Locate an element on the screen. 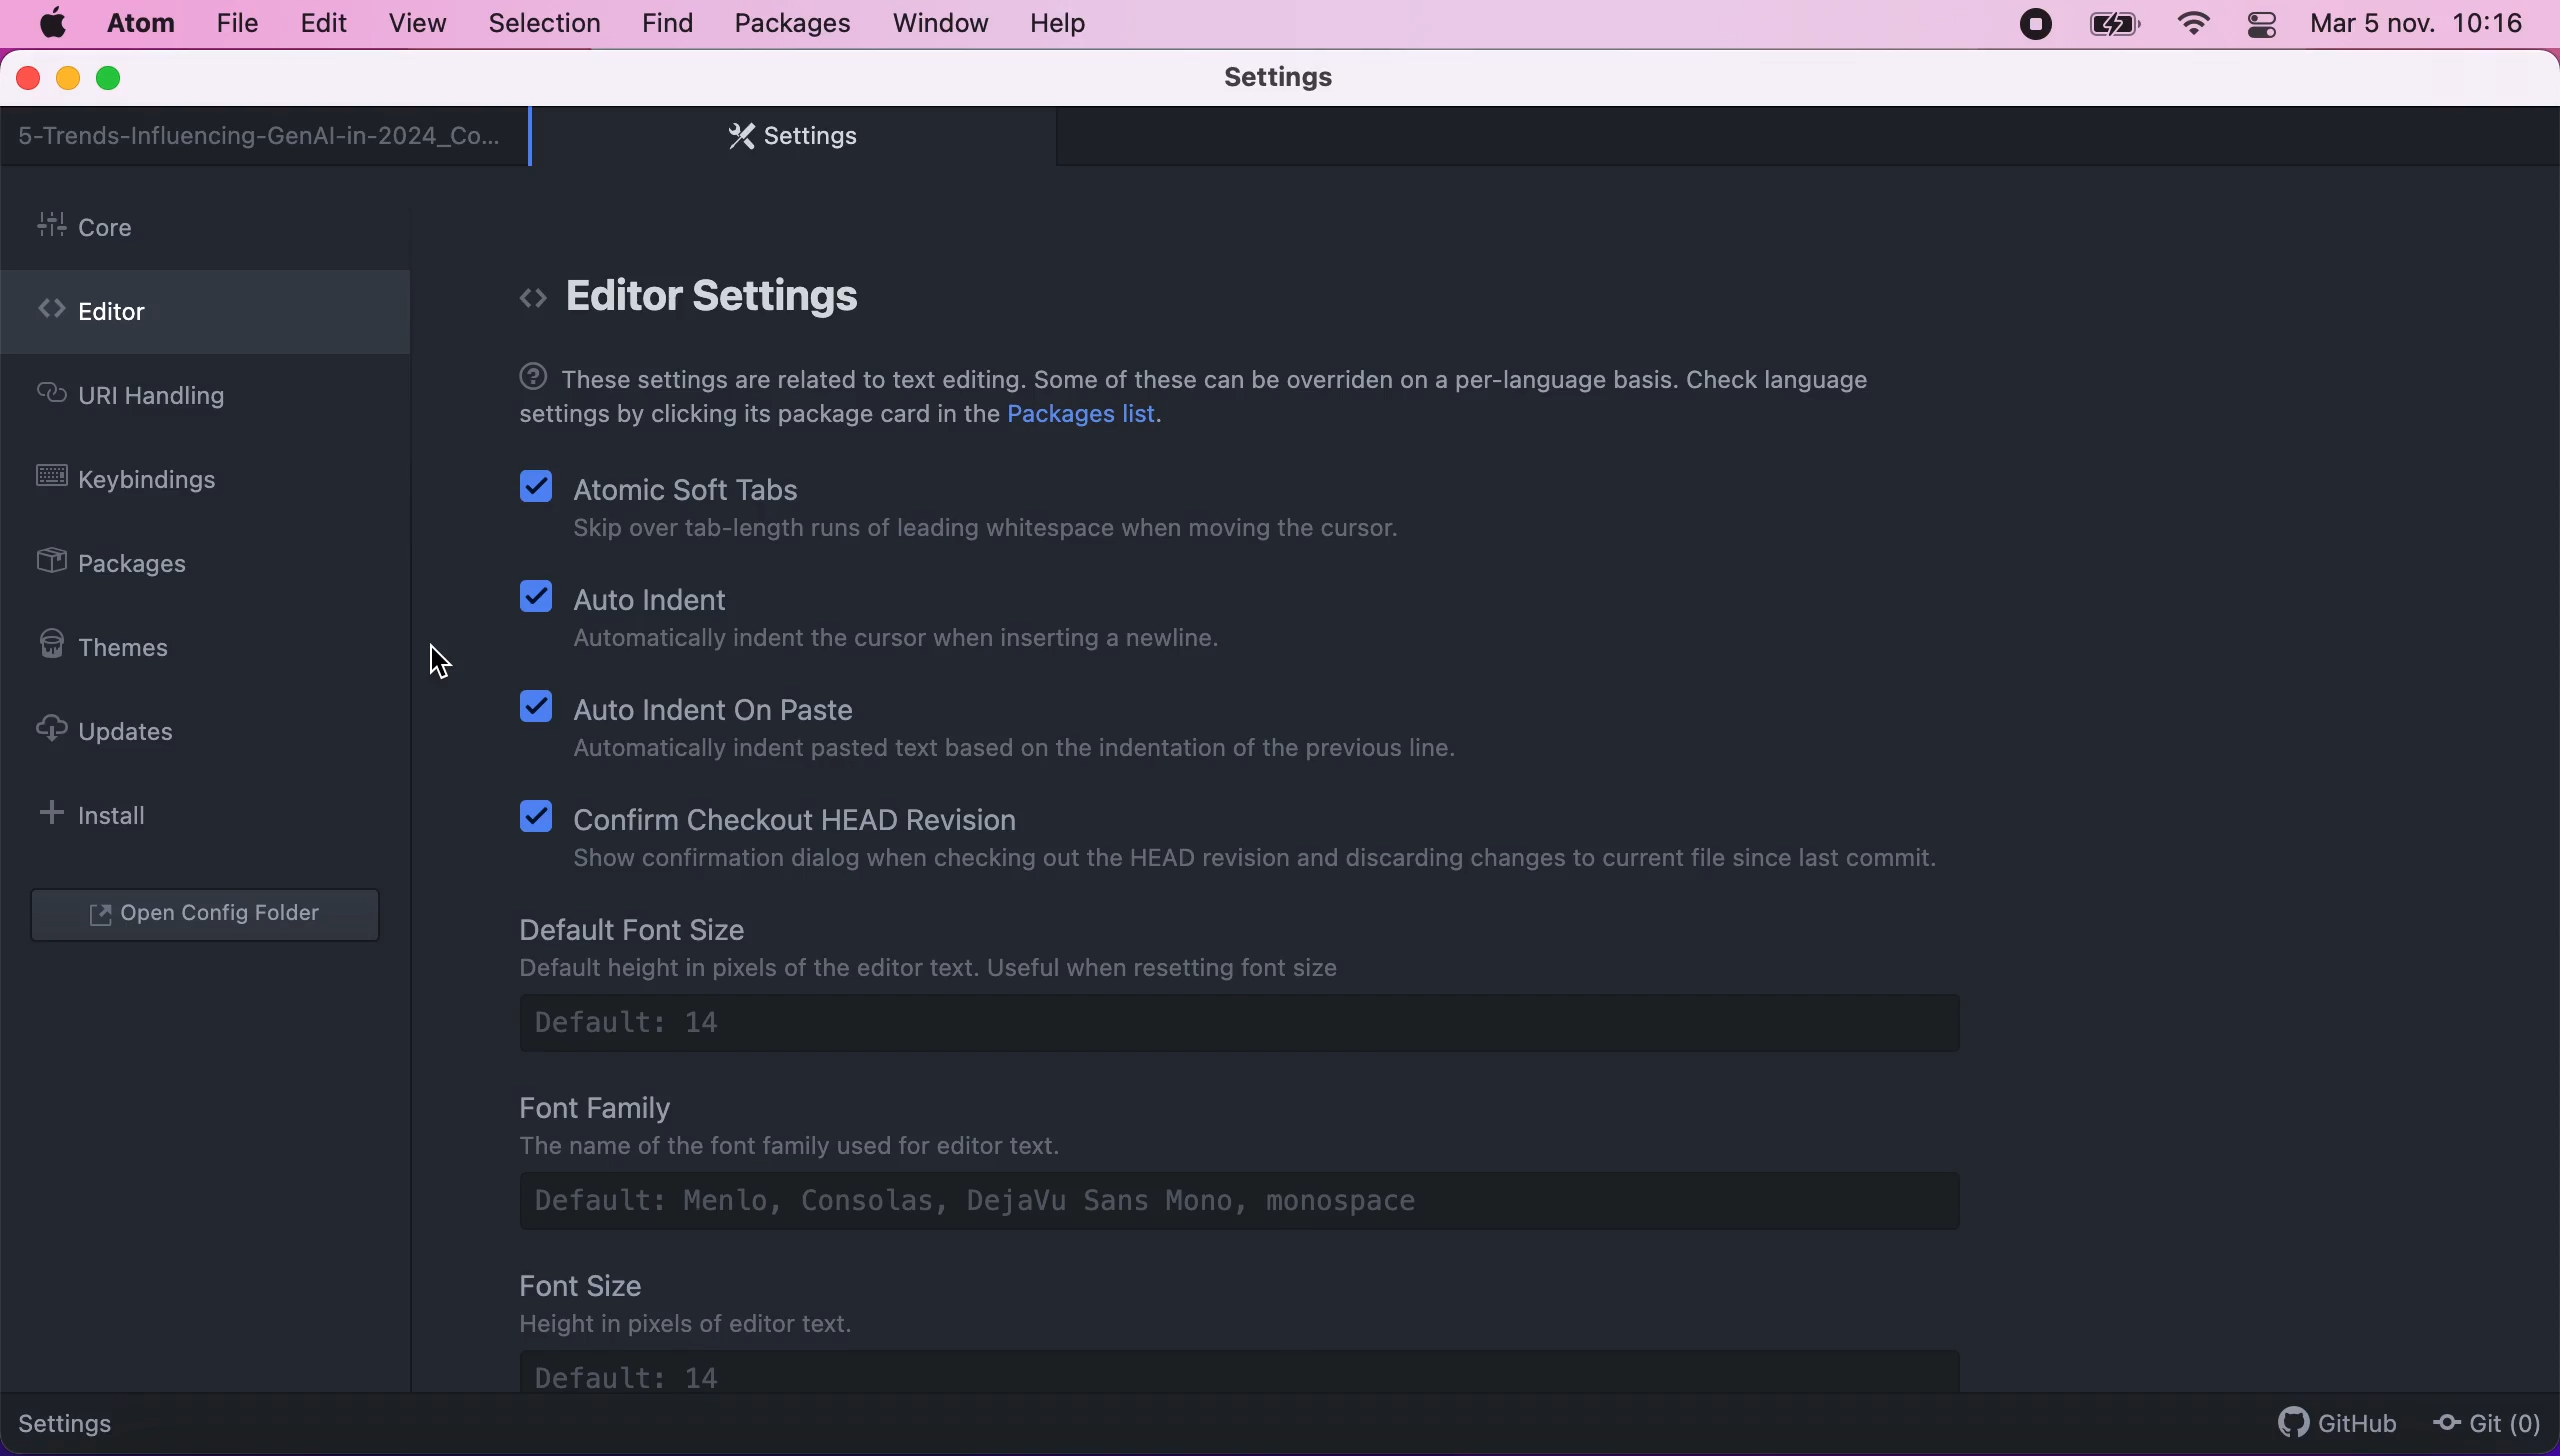 The width and height of the screenshot is (2560, 1456). battery is located at coordinates (2114, 25).